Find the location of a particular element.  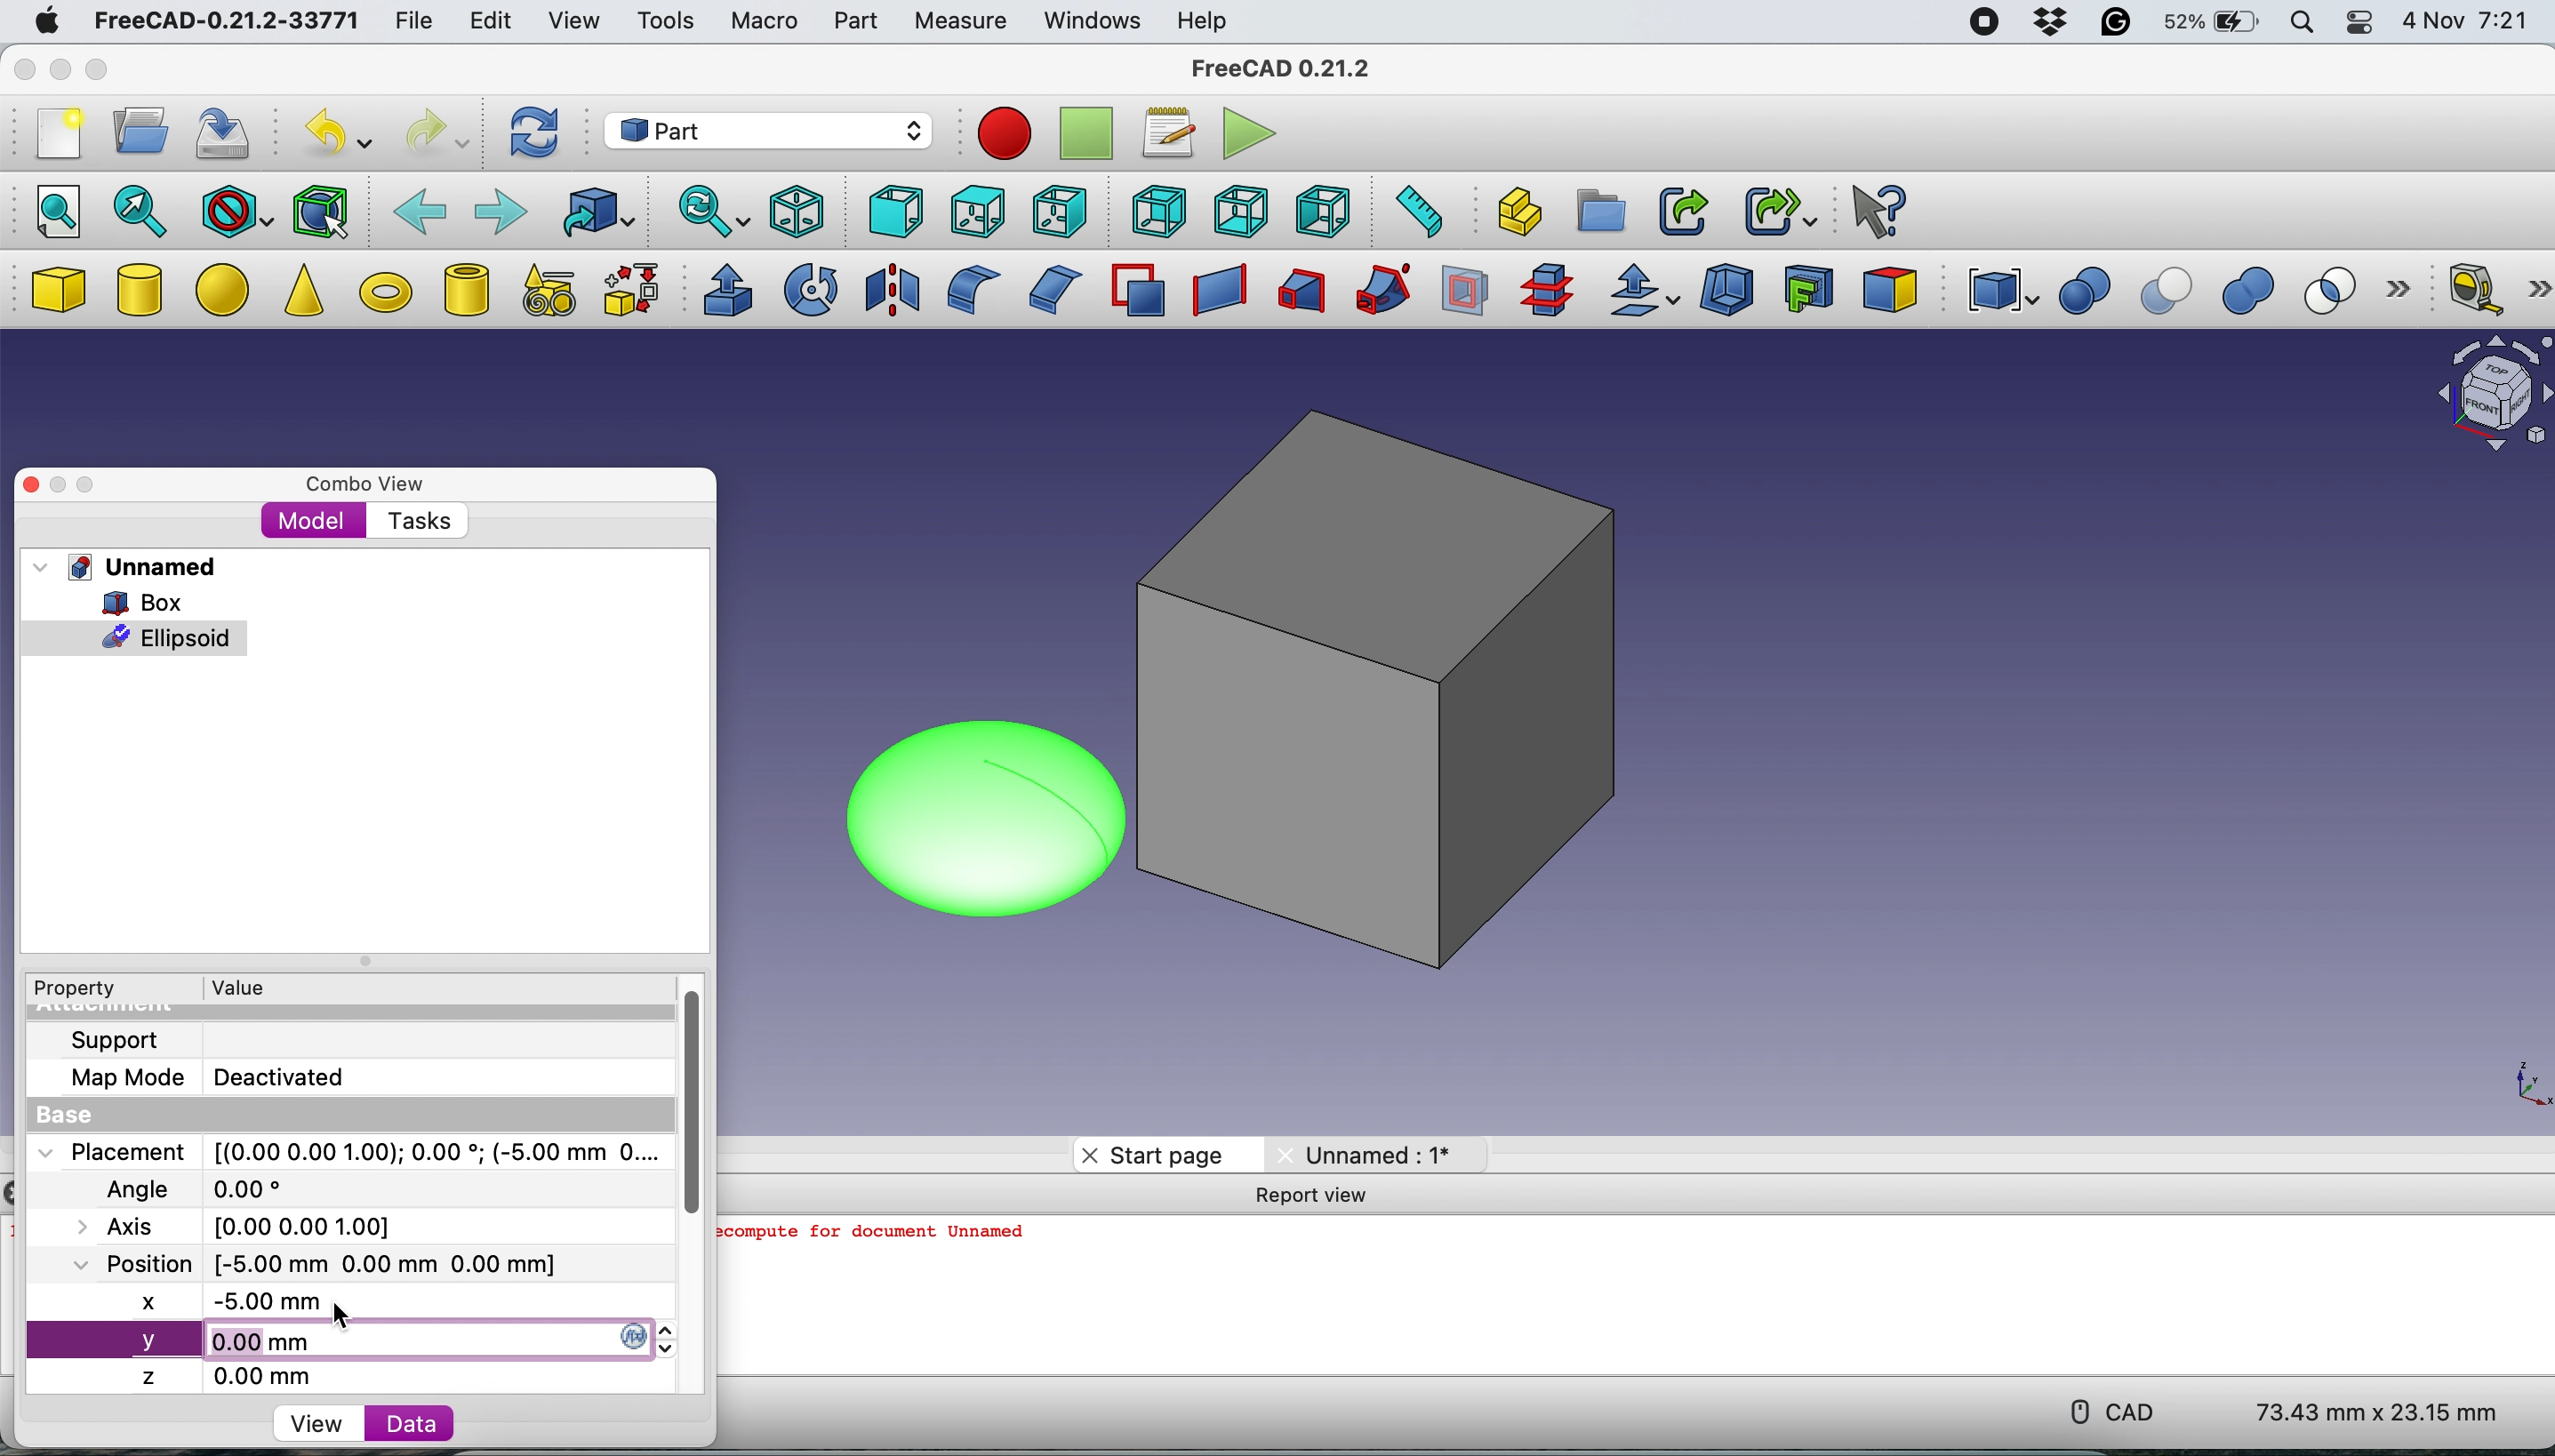

What's this? is located at coordinates (1875, 209).